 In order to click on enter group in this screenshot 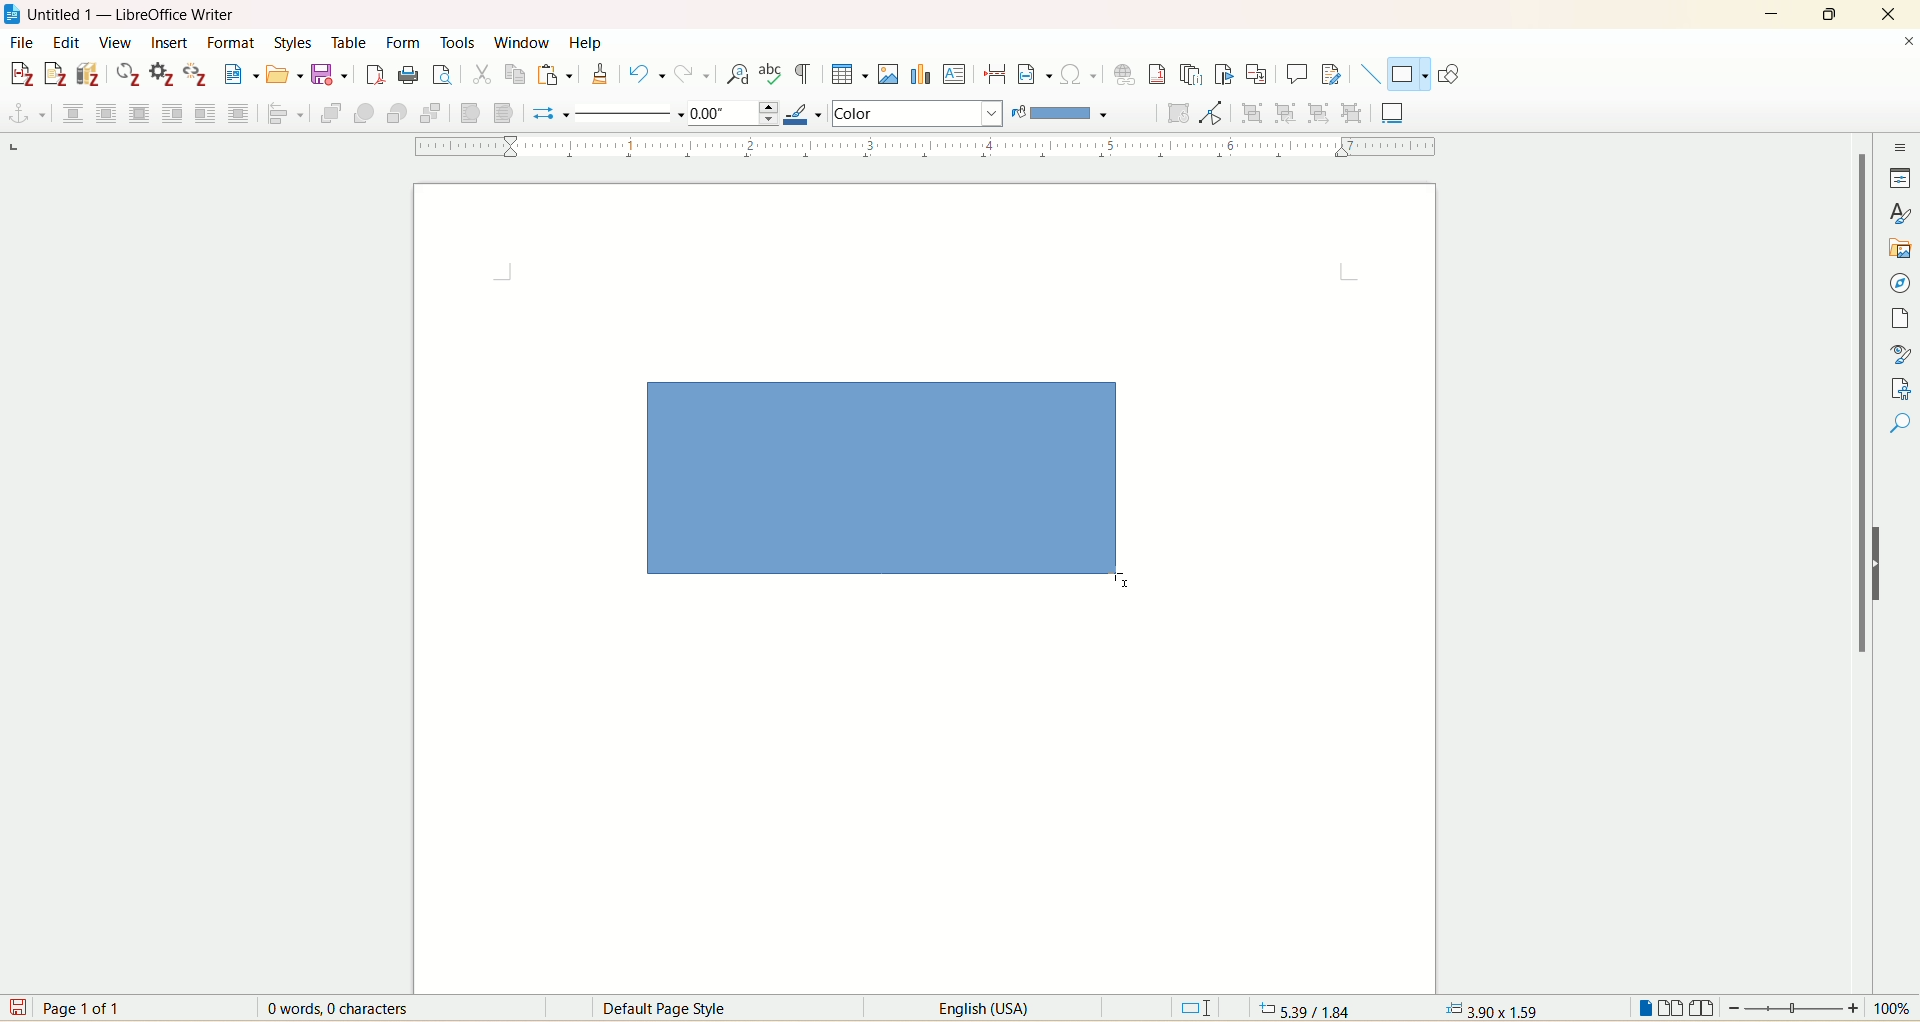, I will do `click(1290, 112)`.